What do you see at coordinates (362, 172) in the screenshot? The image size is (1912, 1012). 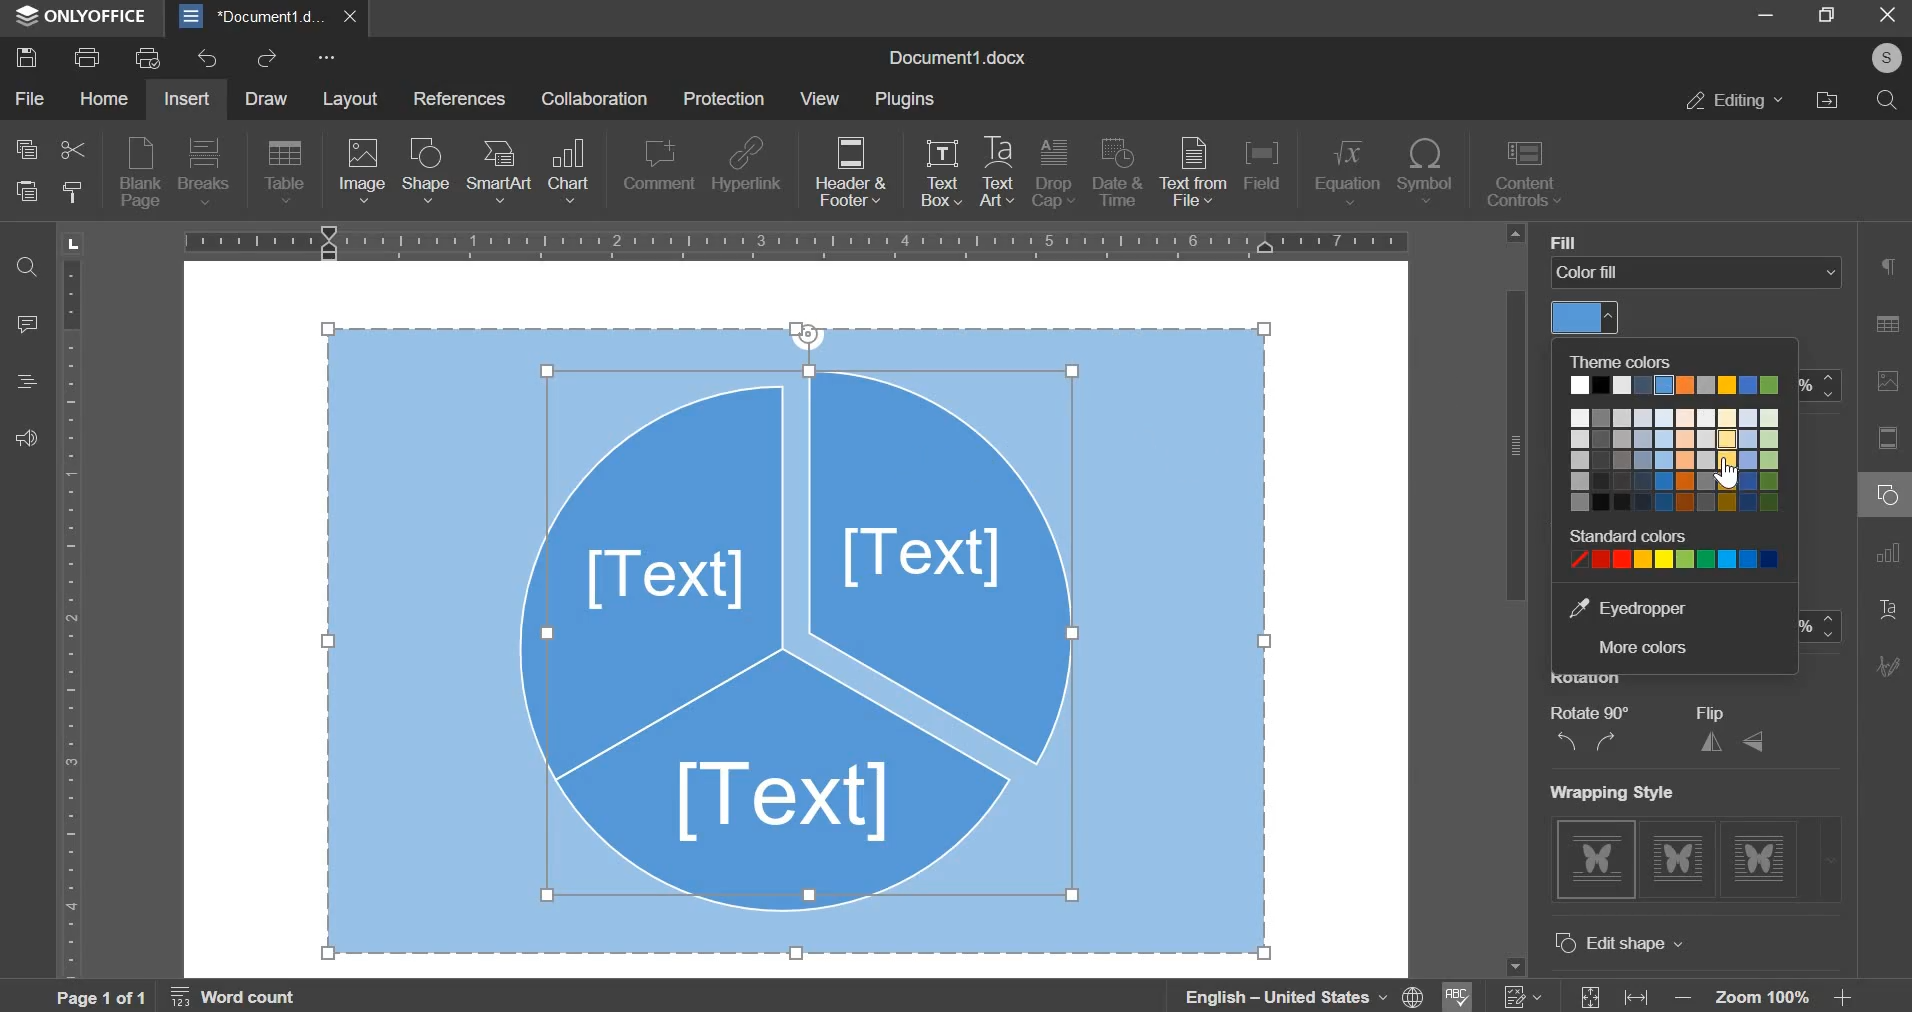 I see `image` at bounding box center [362, 172].